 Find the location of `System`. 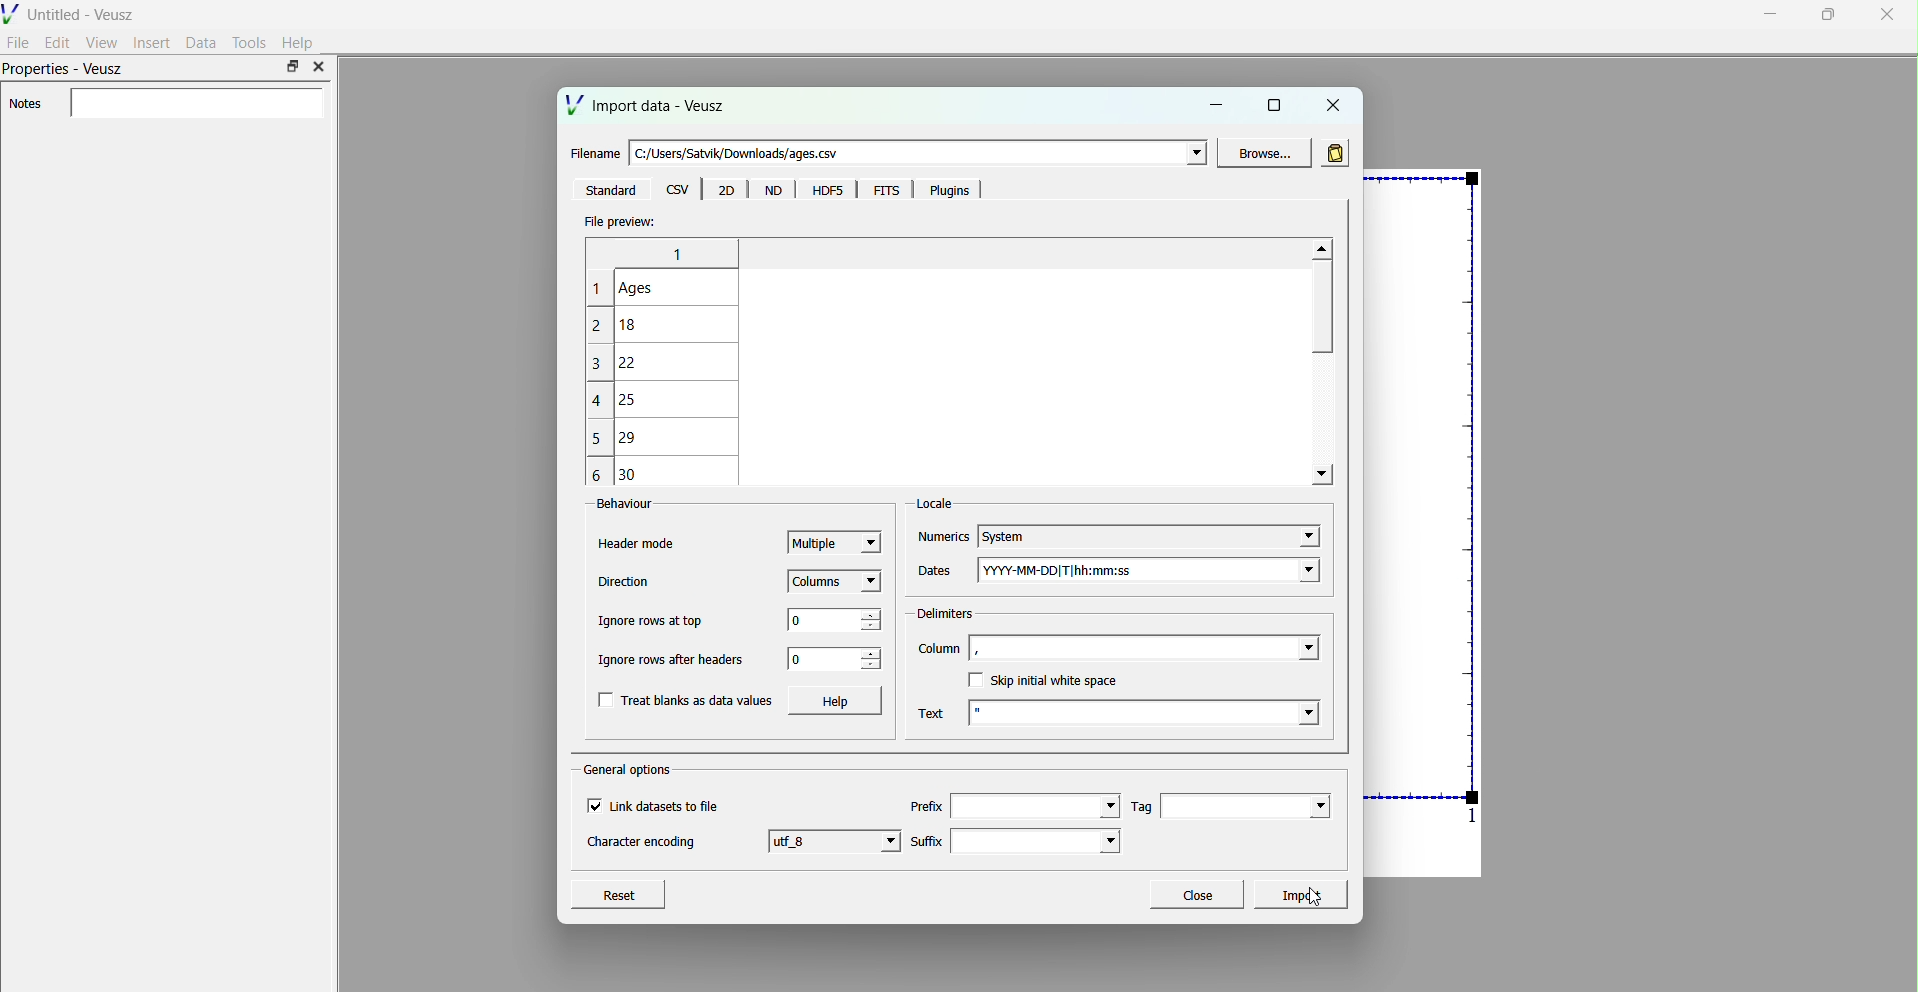

System is located at coordinates (1150, 536).